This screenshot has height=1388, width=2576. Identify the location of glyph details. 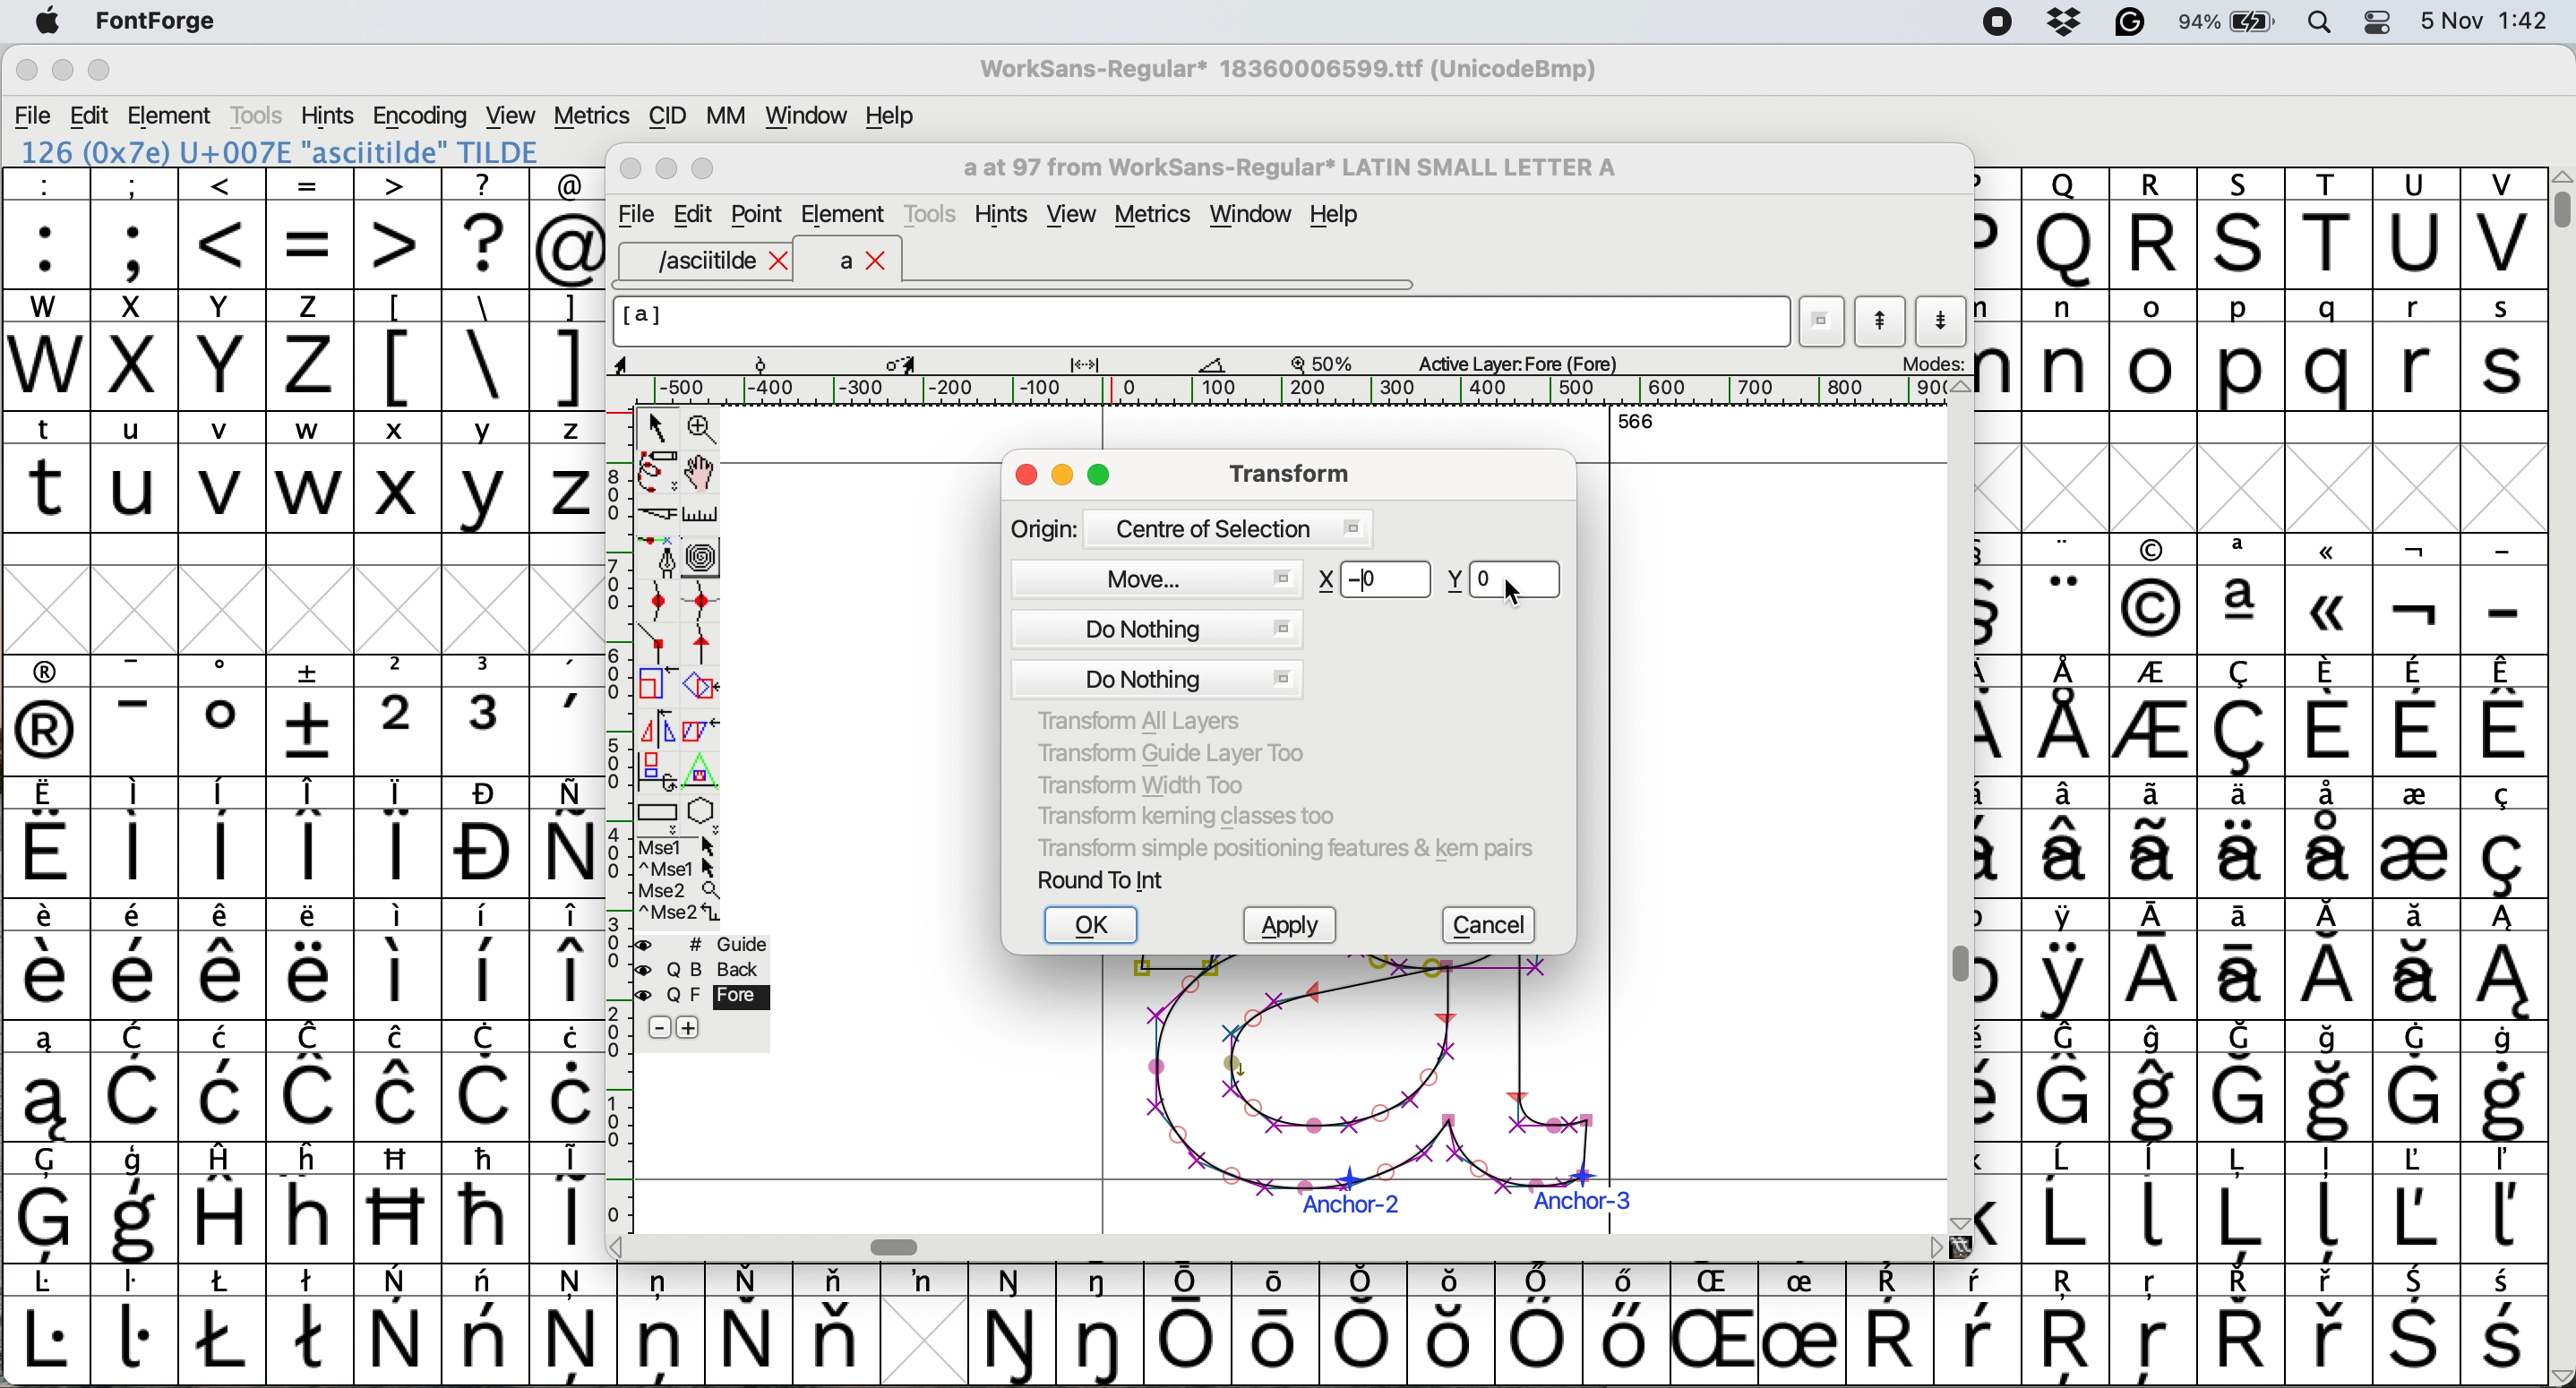
(933, 362).